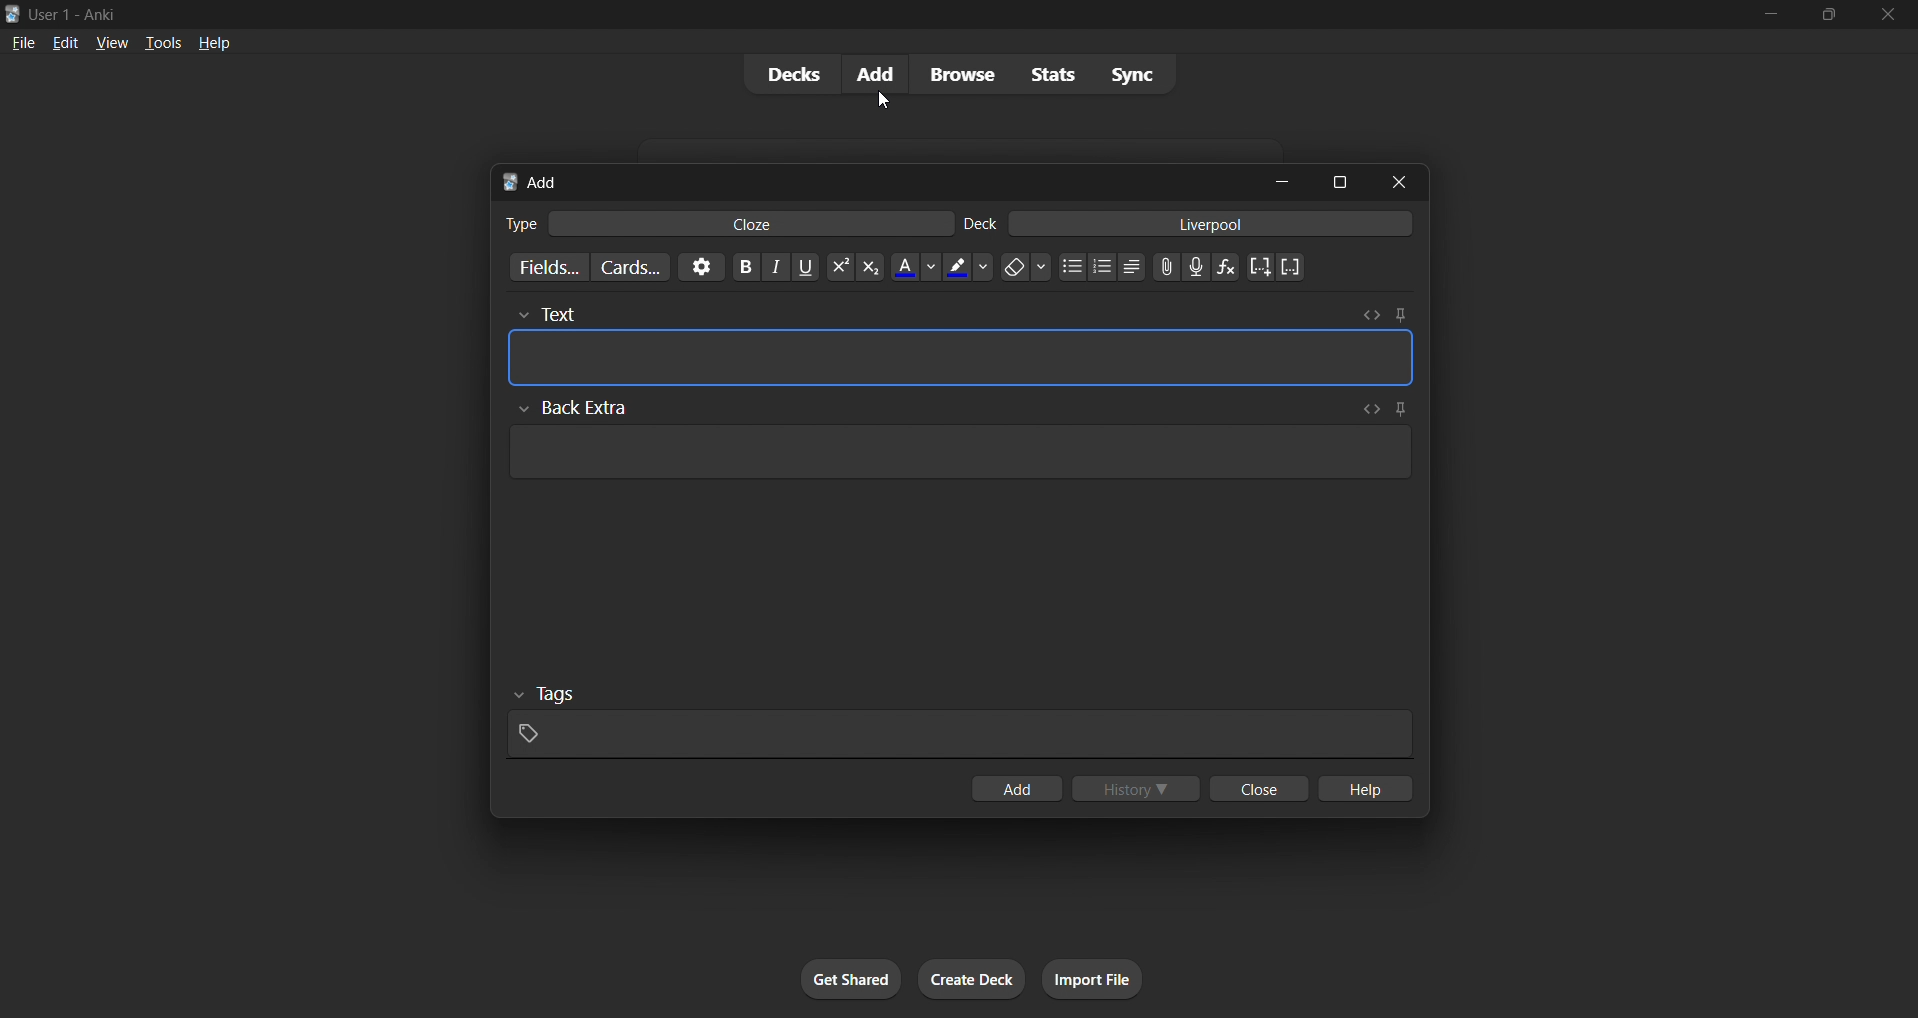  Describe the element at coordinates (218, 47) in the screenshot. I see `help` at that location.